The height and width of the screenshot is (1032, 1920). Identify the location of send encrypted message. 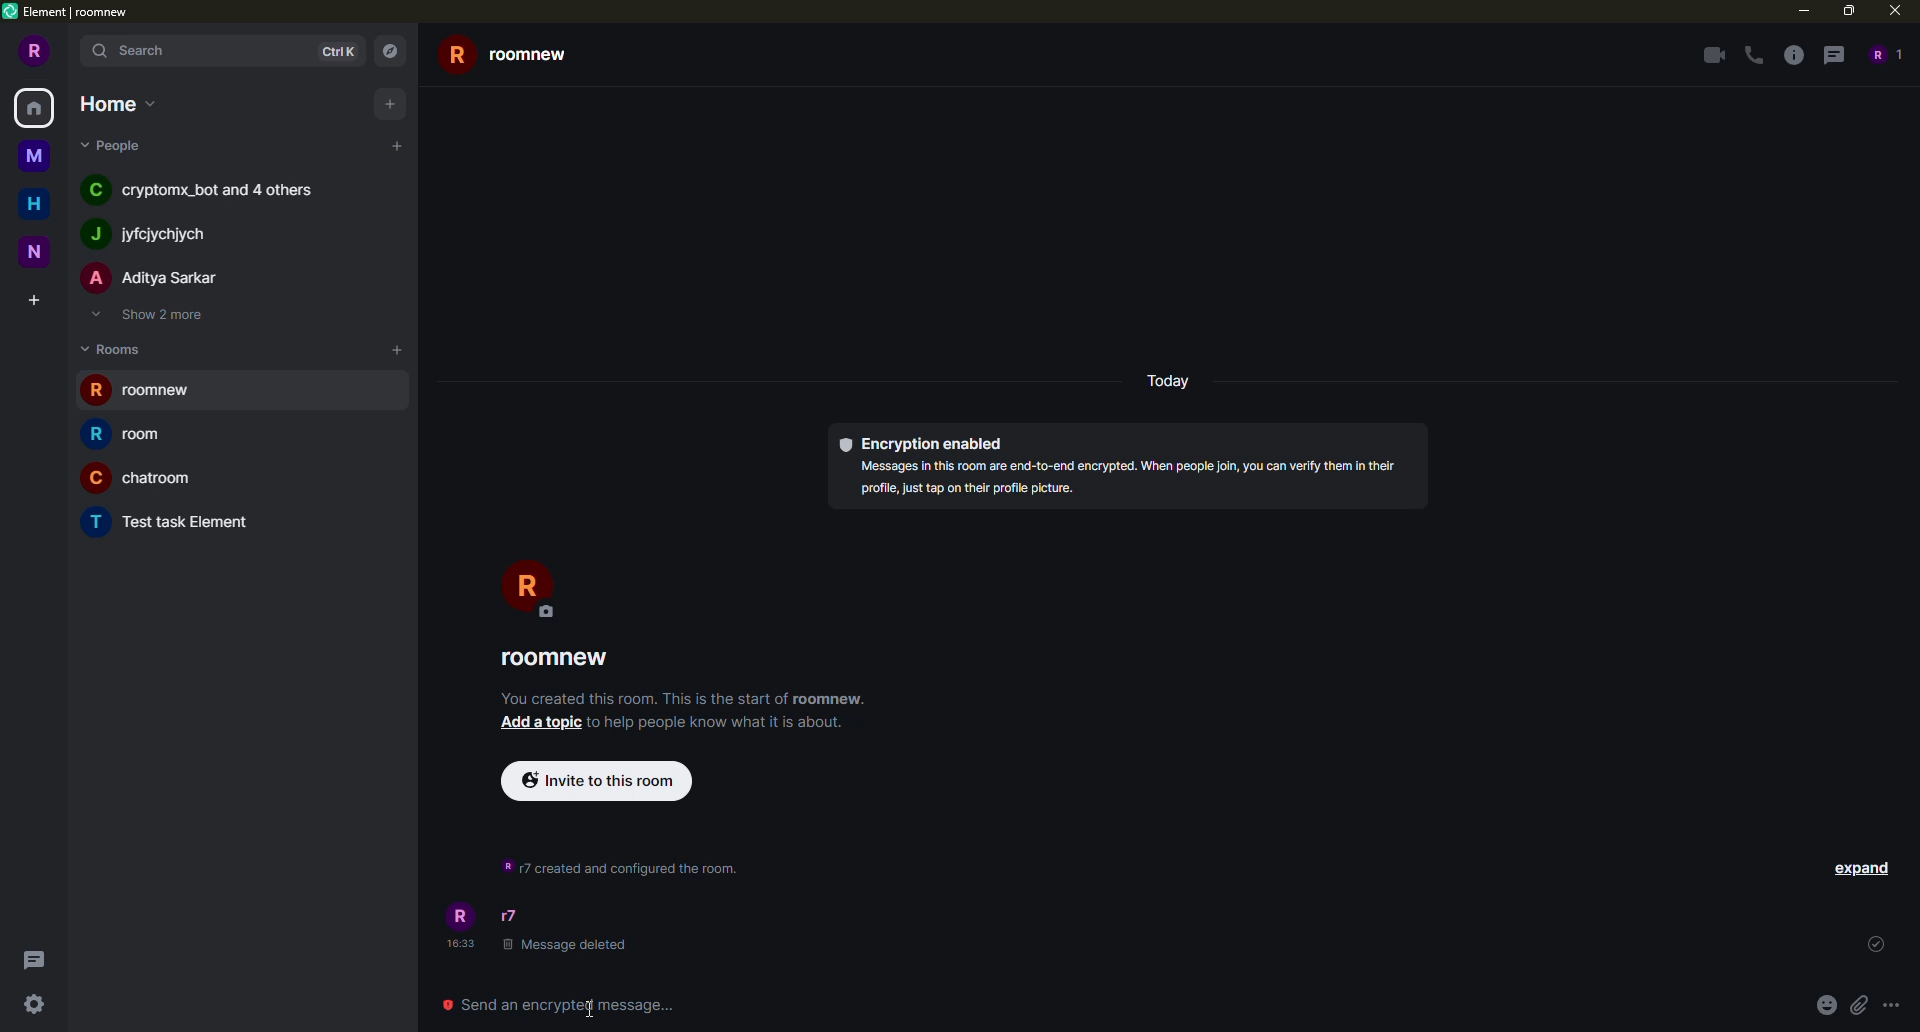
(576, 1003).